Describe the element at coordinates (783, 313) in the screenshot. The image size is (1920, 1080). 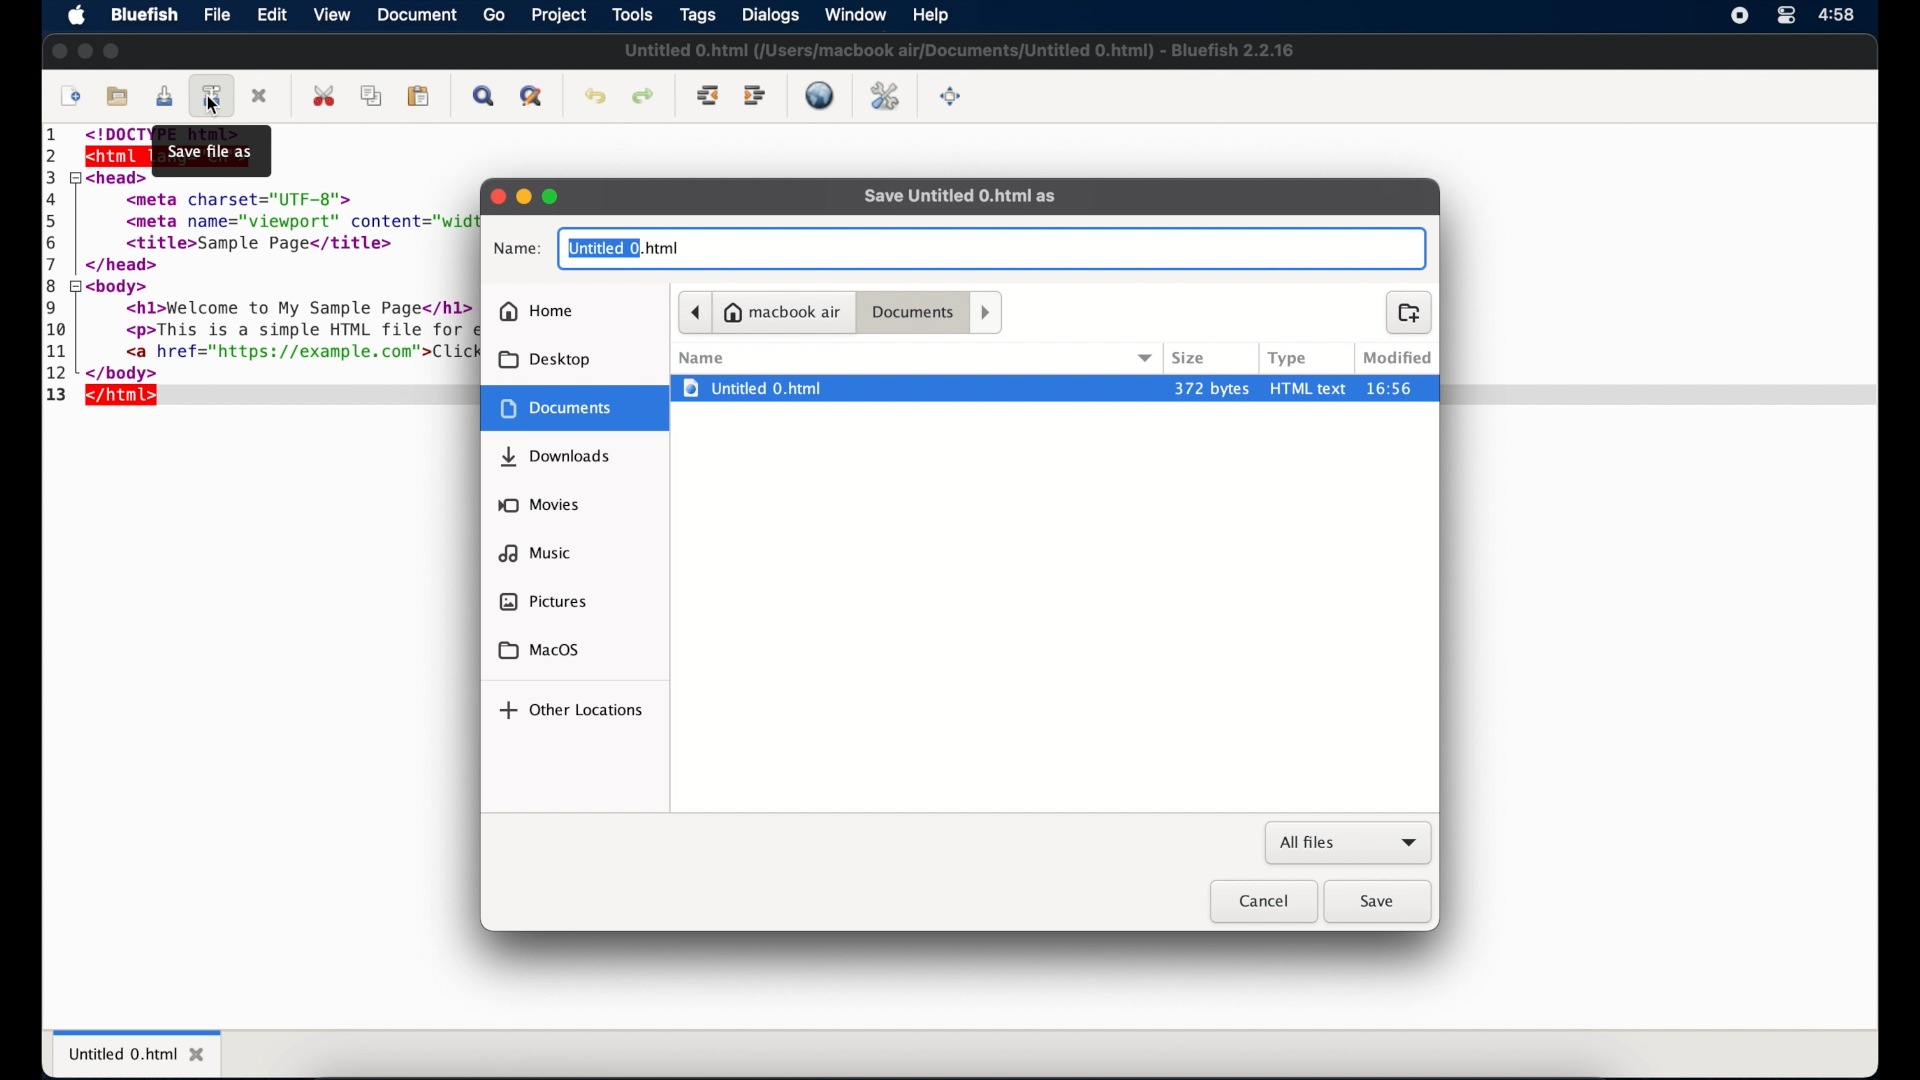
I see `macbook air` at that location.